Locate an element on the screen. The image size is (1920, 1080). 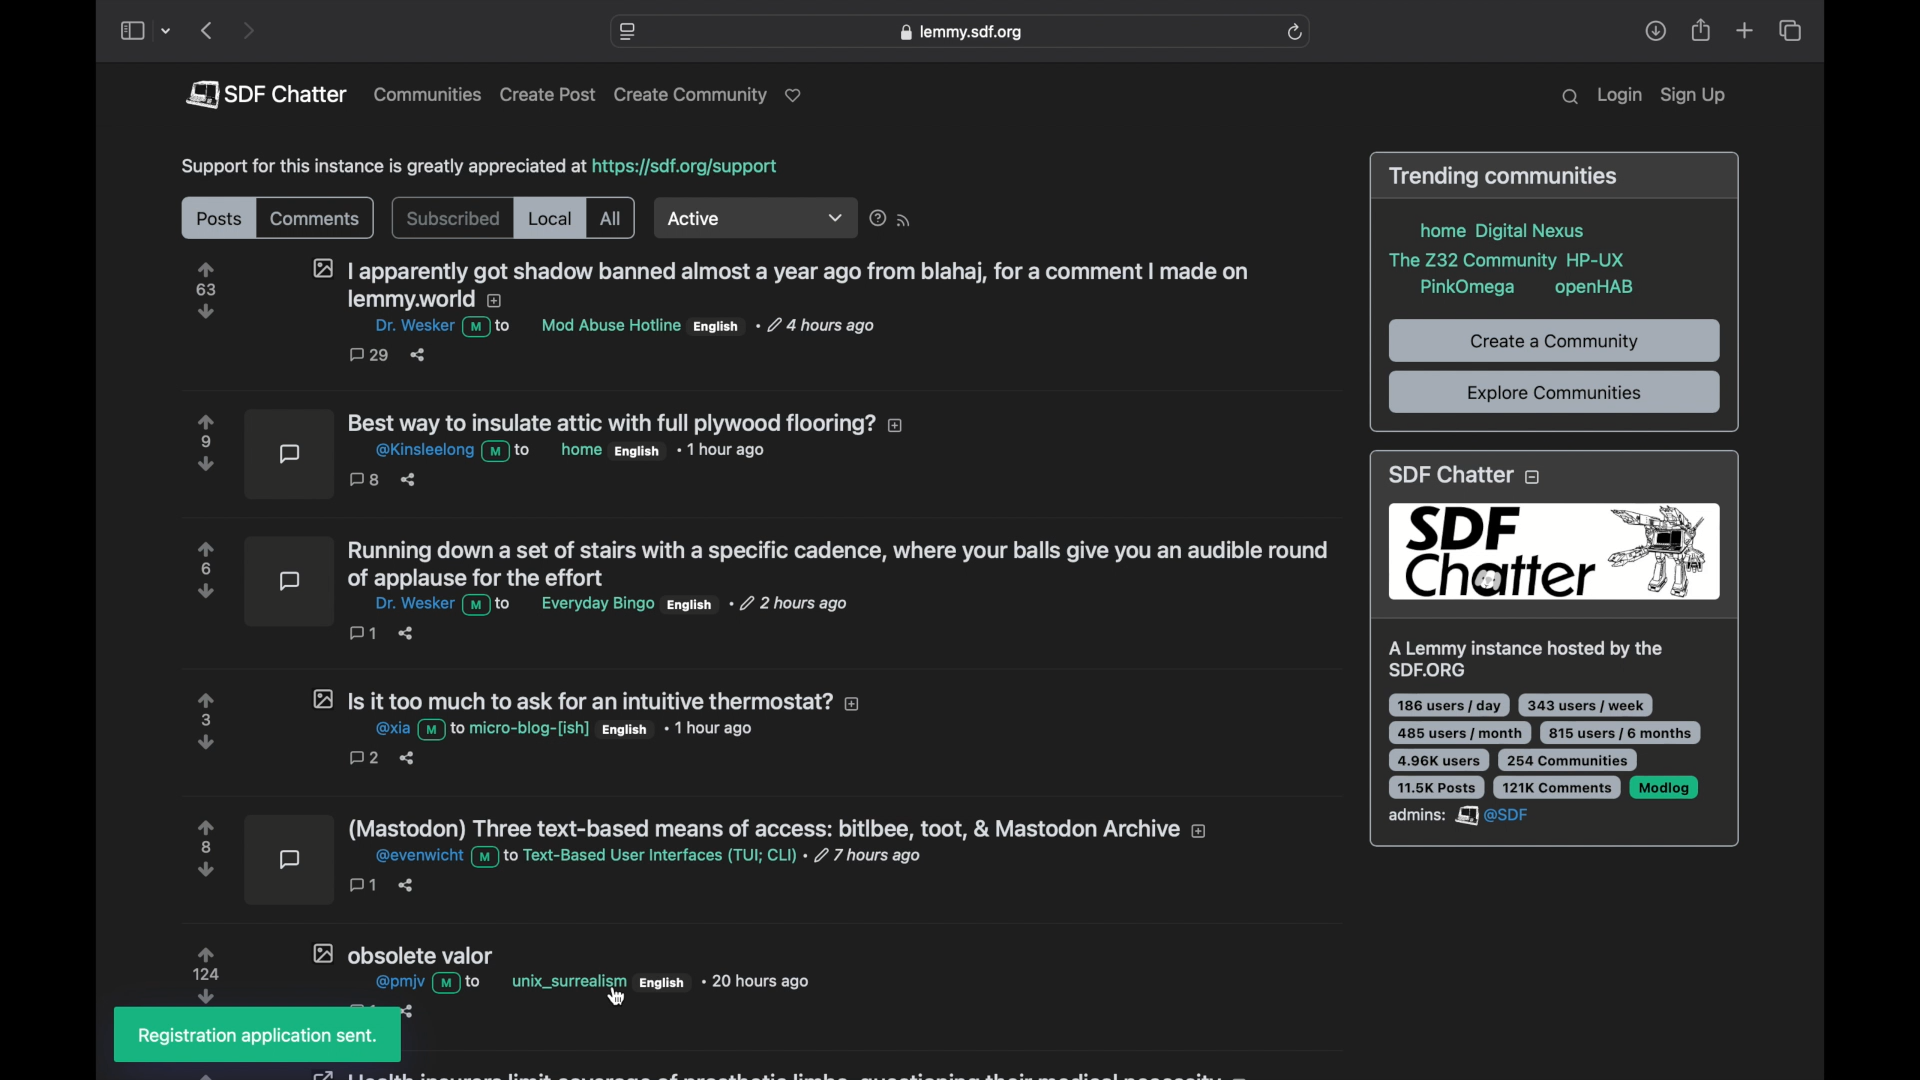
show sidebar is located at coordinates (131, 32).